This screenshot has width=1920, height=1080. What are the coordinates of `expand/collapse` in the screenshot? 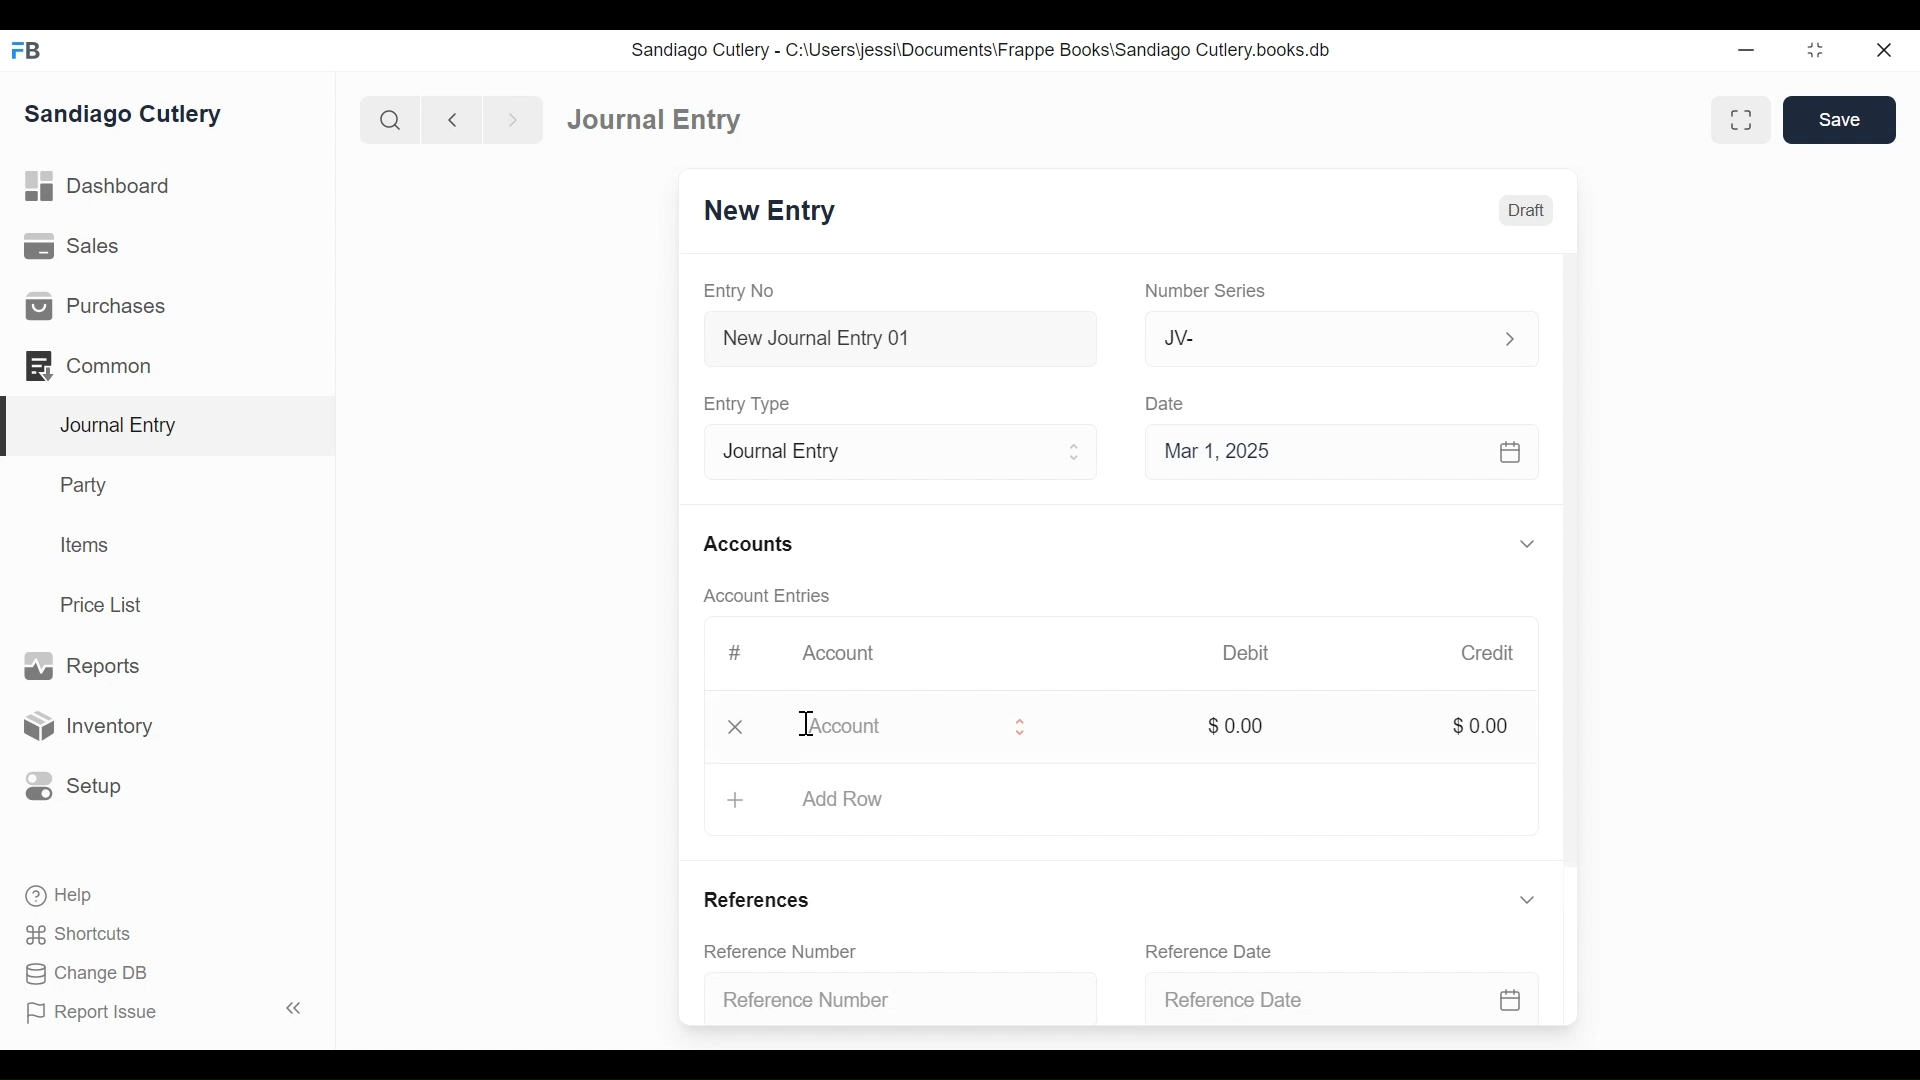 It's located at (1526, 899).